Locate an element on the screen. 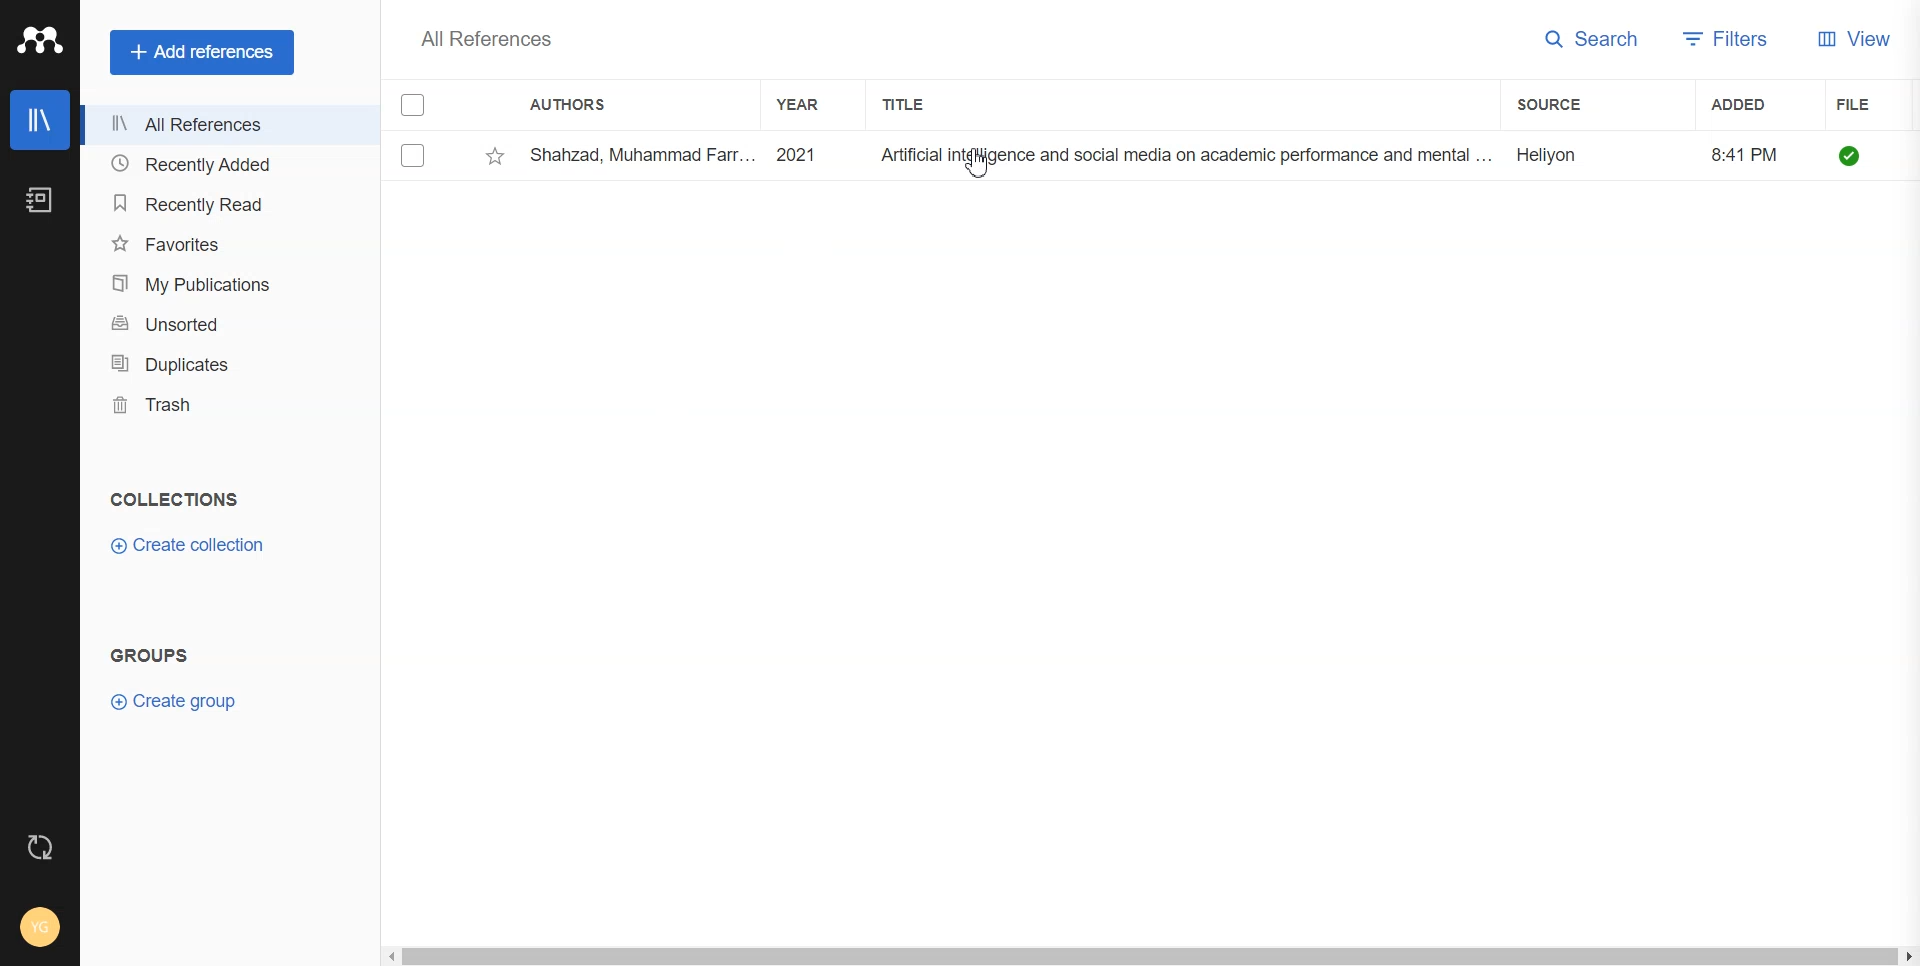 The image size is (1920, 966). 8:41 PM is located at coordinates (1746, 151).